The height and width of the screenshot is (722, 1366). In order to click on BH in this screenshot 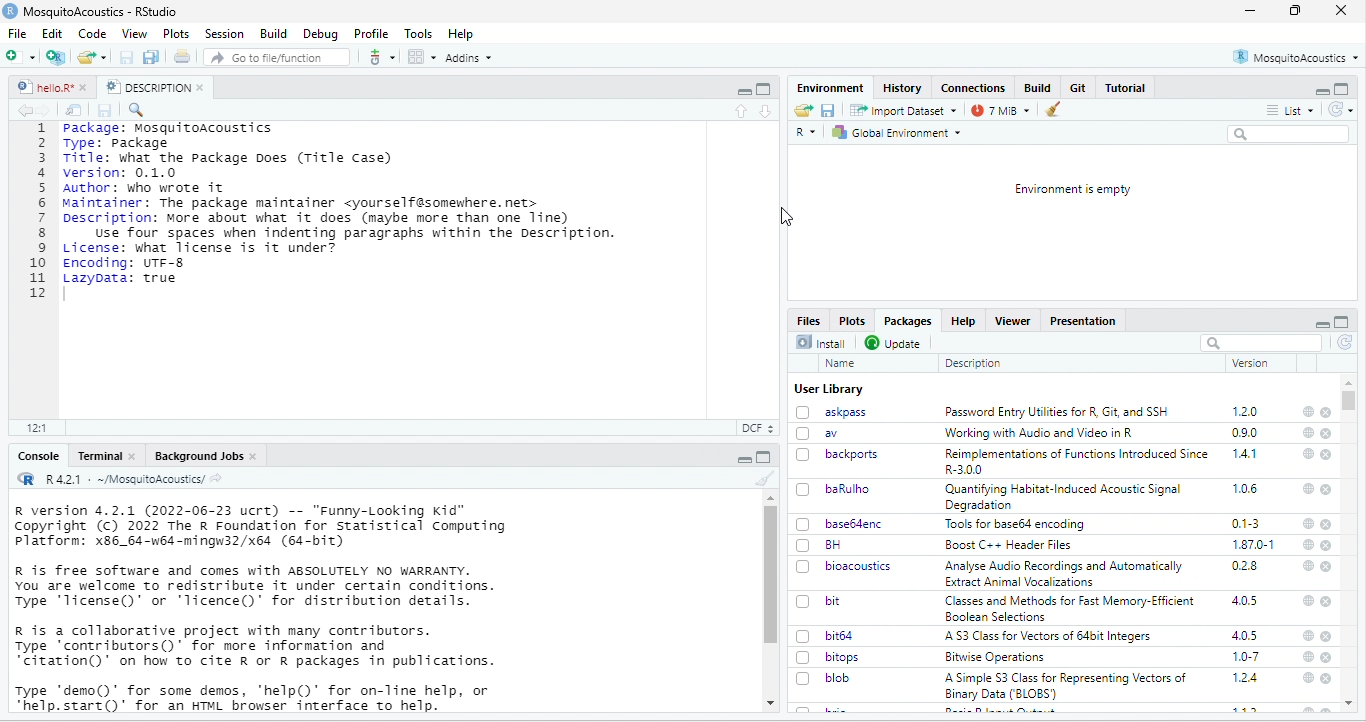, I will do `click(820, 545)`.